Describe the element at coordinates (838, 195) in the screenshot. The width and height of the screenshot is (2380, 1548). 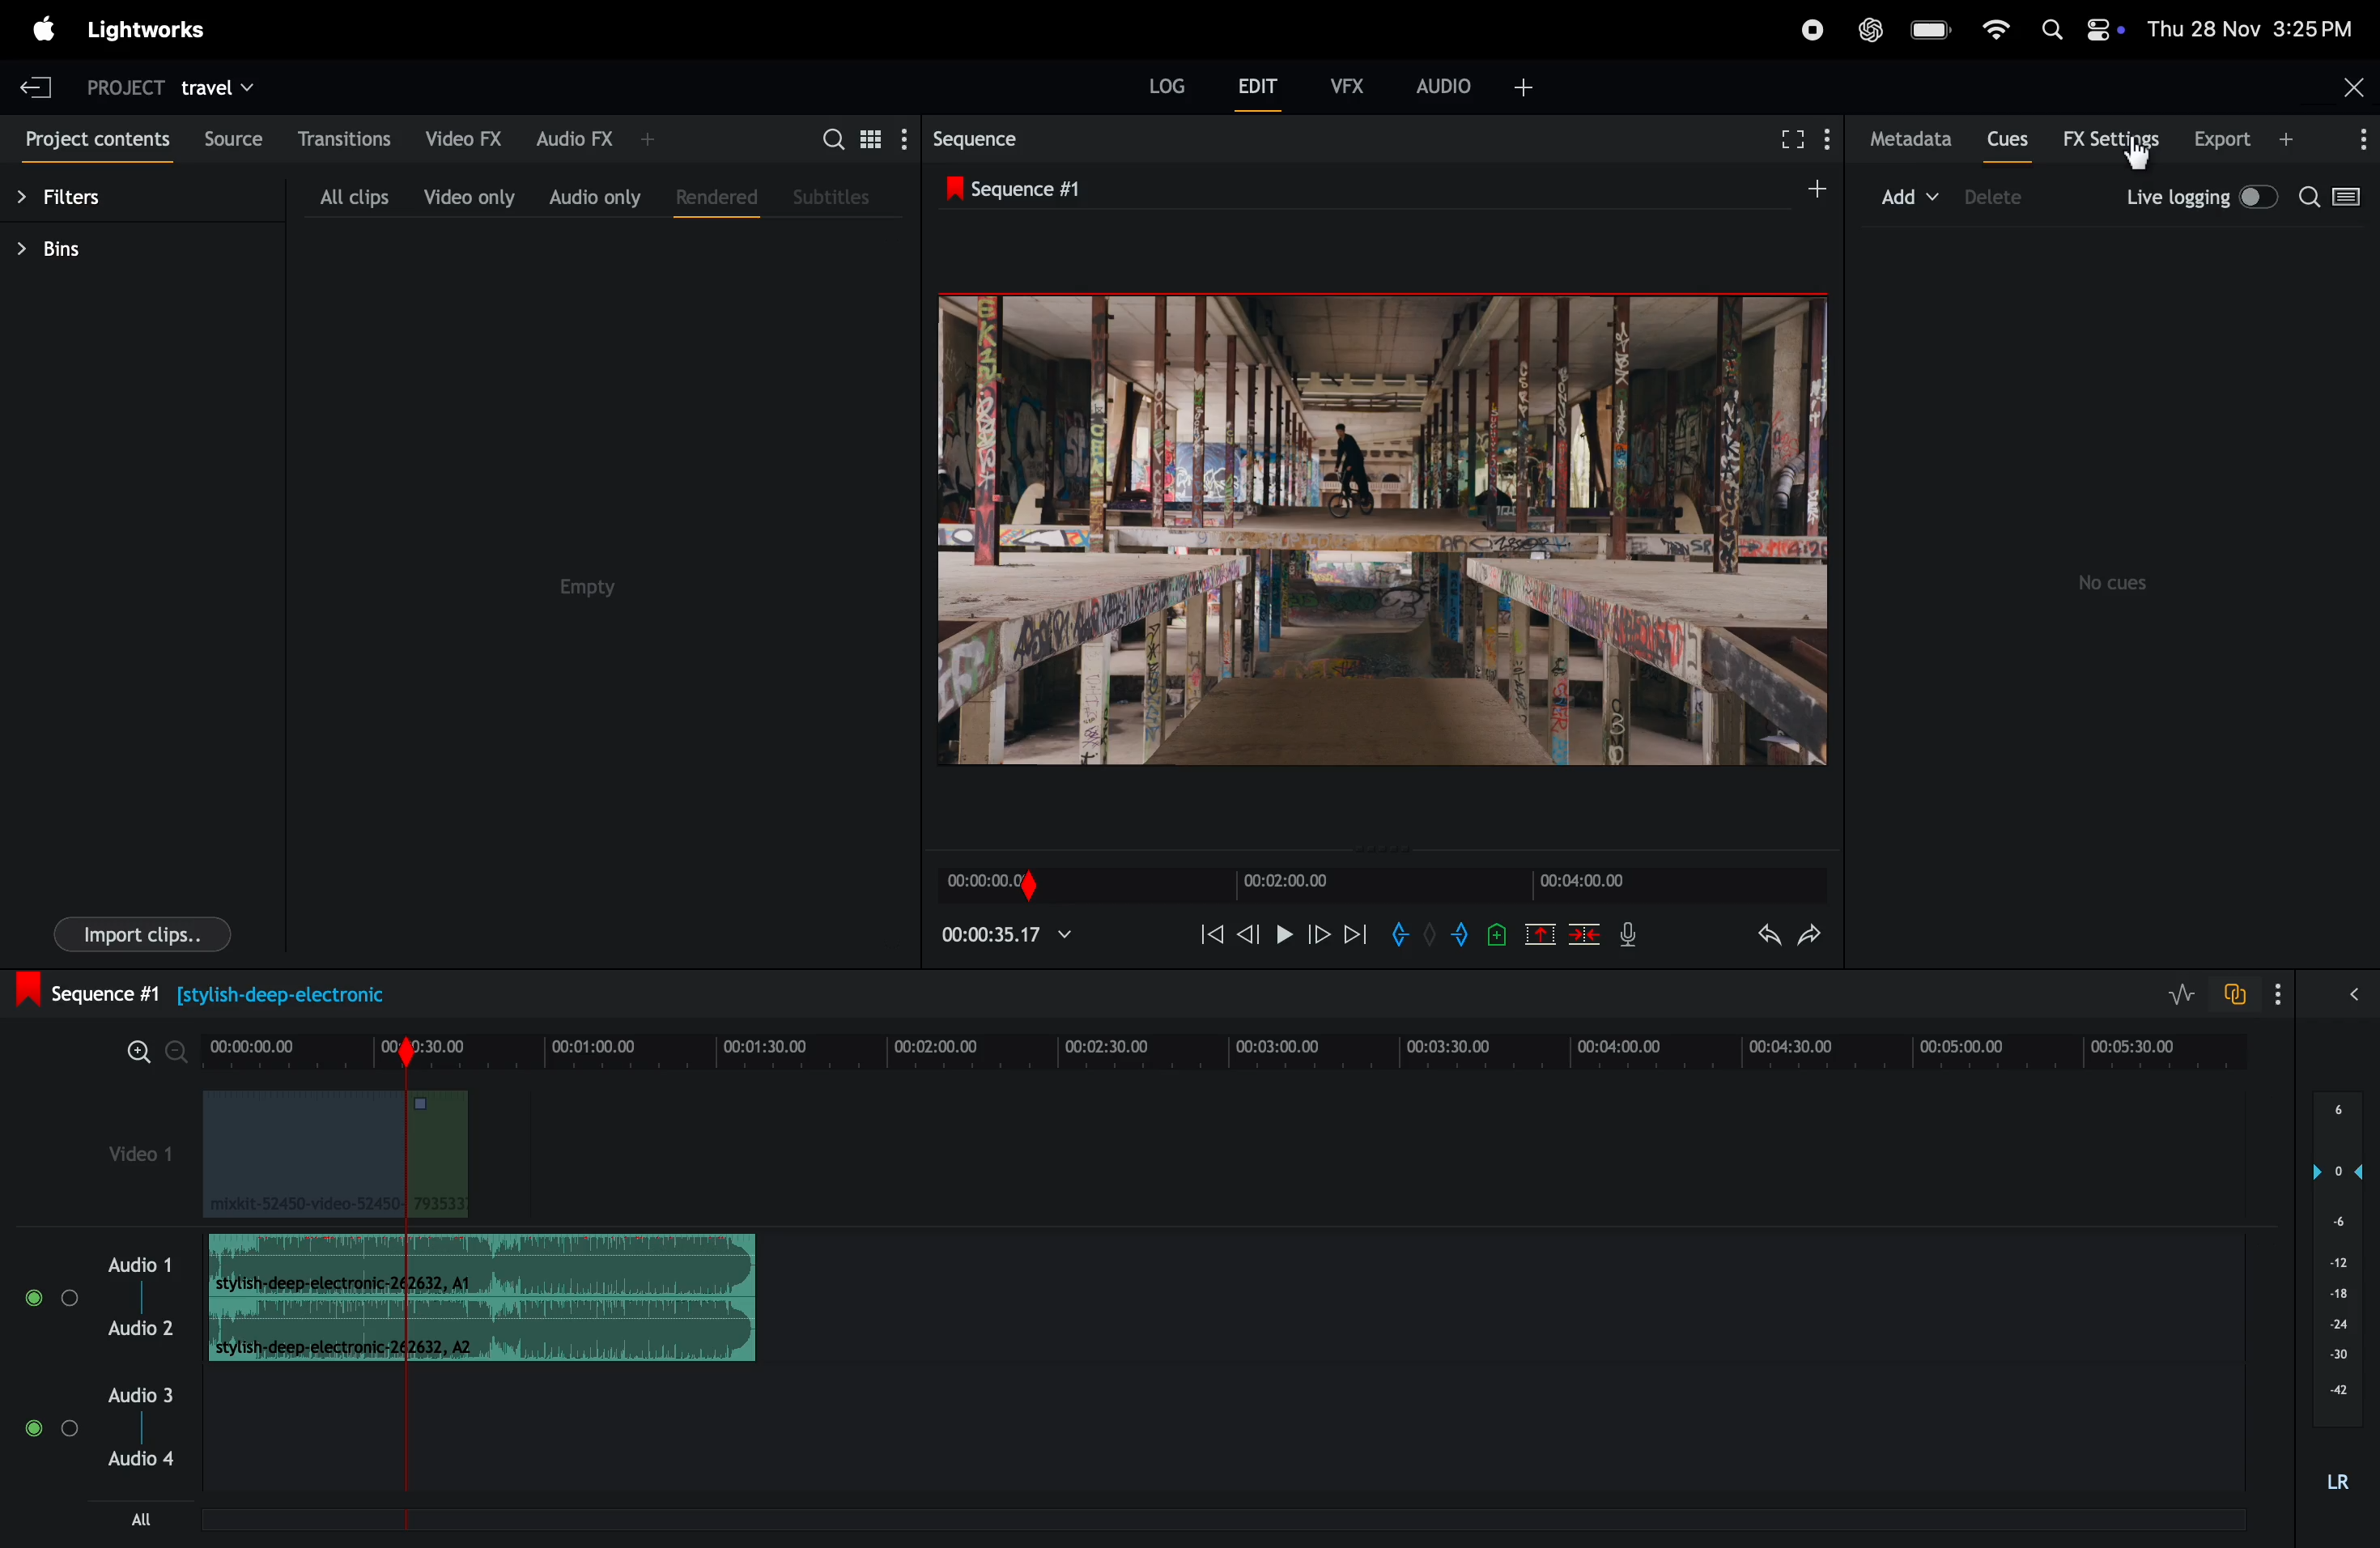
I see `subtitles` at that location.